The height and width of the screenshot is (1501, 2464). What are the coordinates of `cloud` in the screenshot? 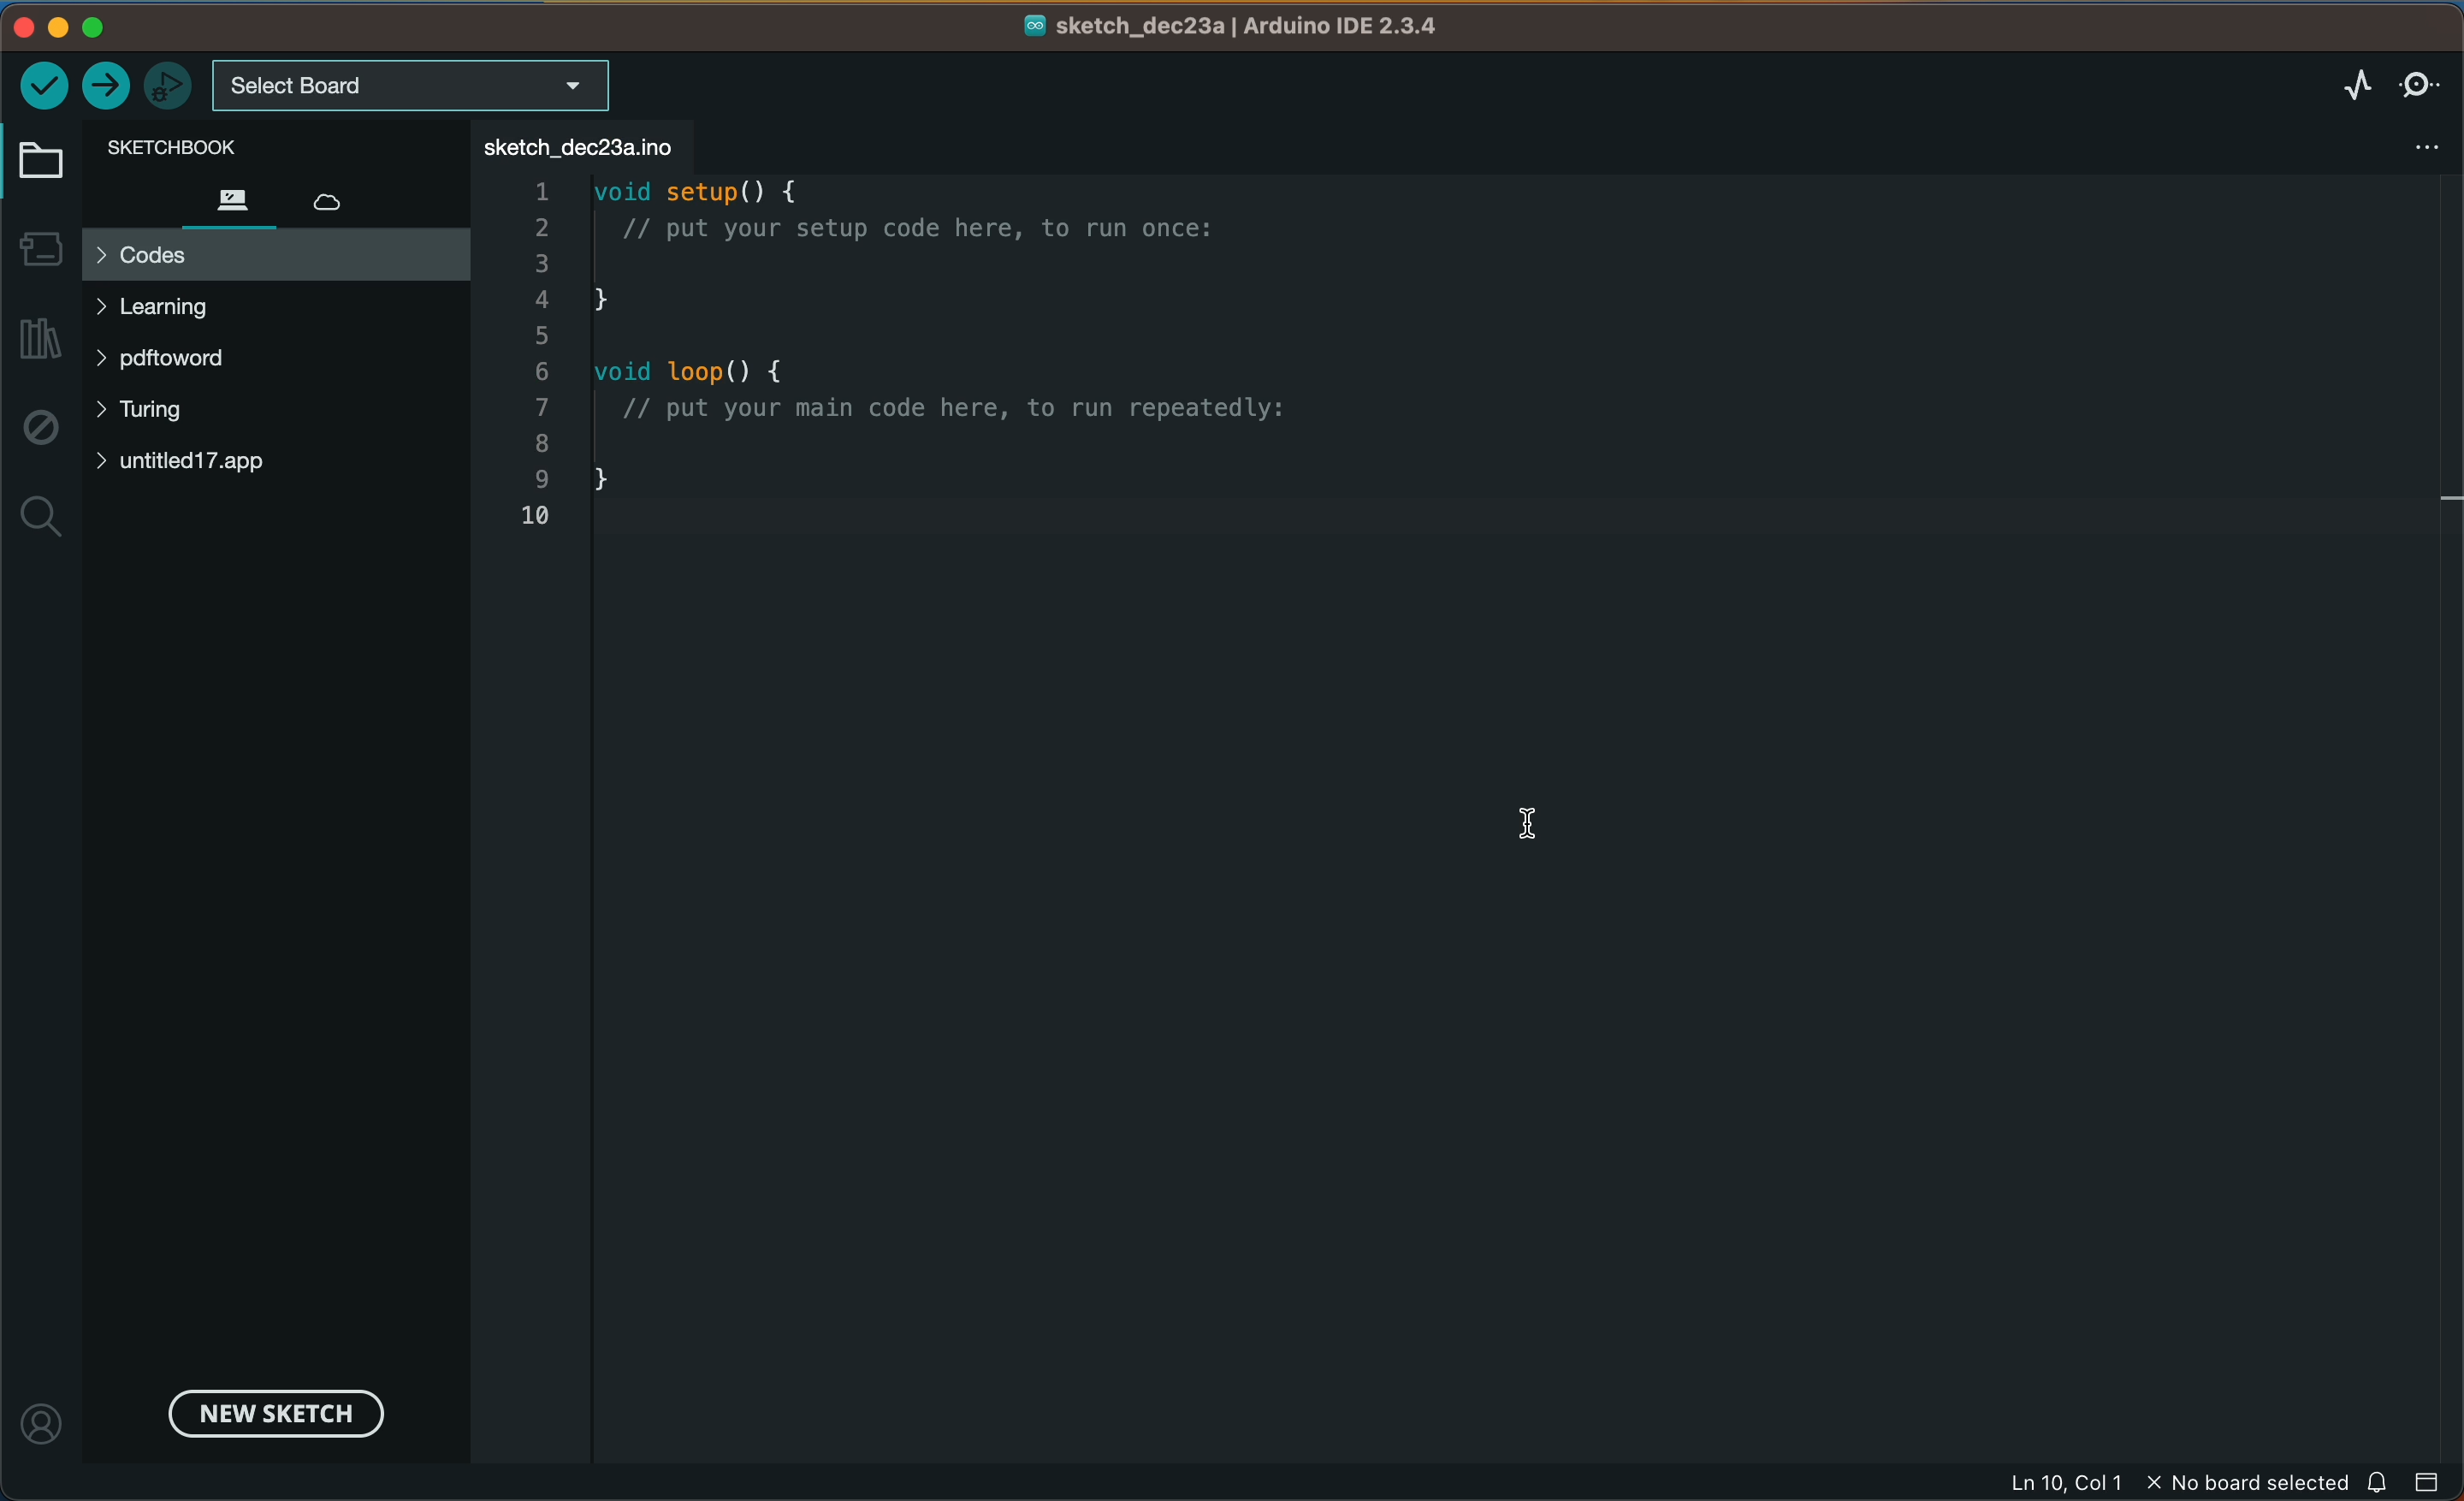 It's located at (342, 197).